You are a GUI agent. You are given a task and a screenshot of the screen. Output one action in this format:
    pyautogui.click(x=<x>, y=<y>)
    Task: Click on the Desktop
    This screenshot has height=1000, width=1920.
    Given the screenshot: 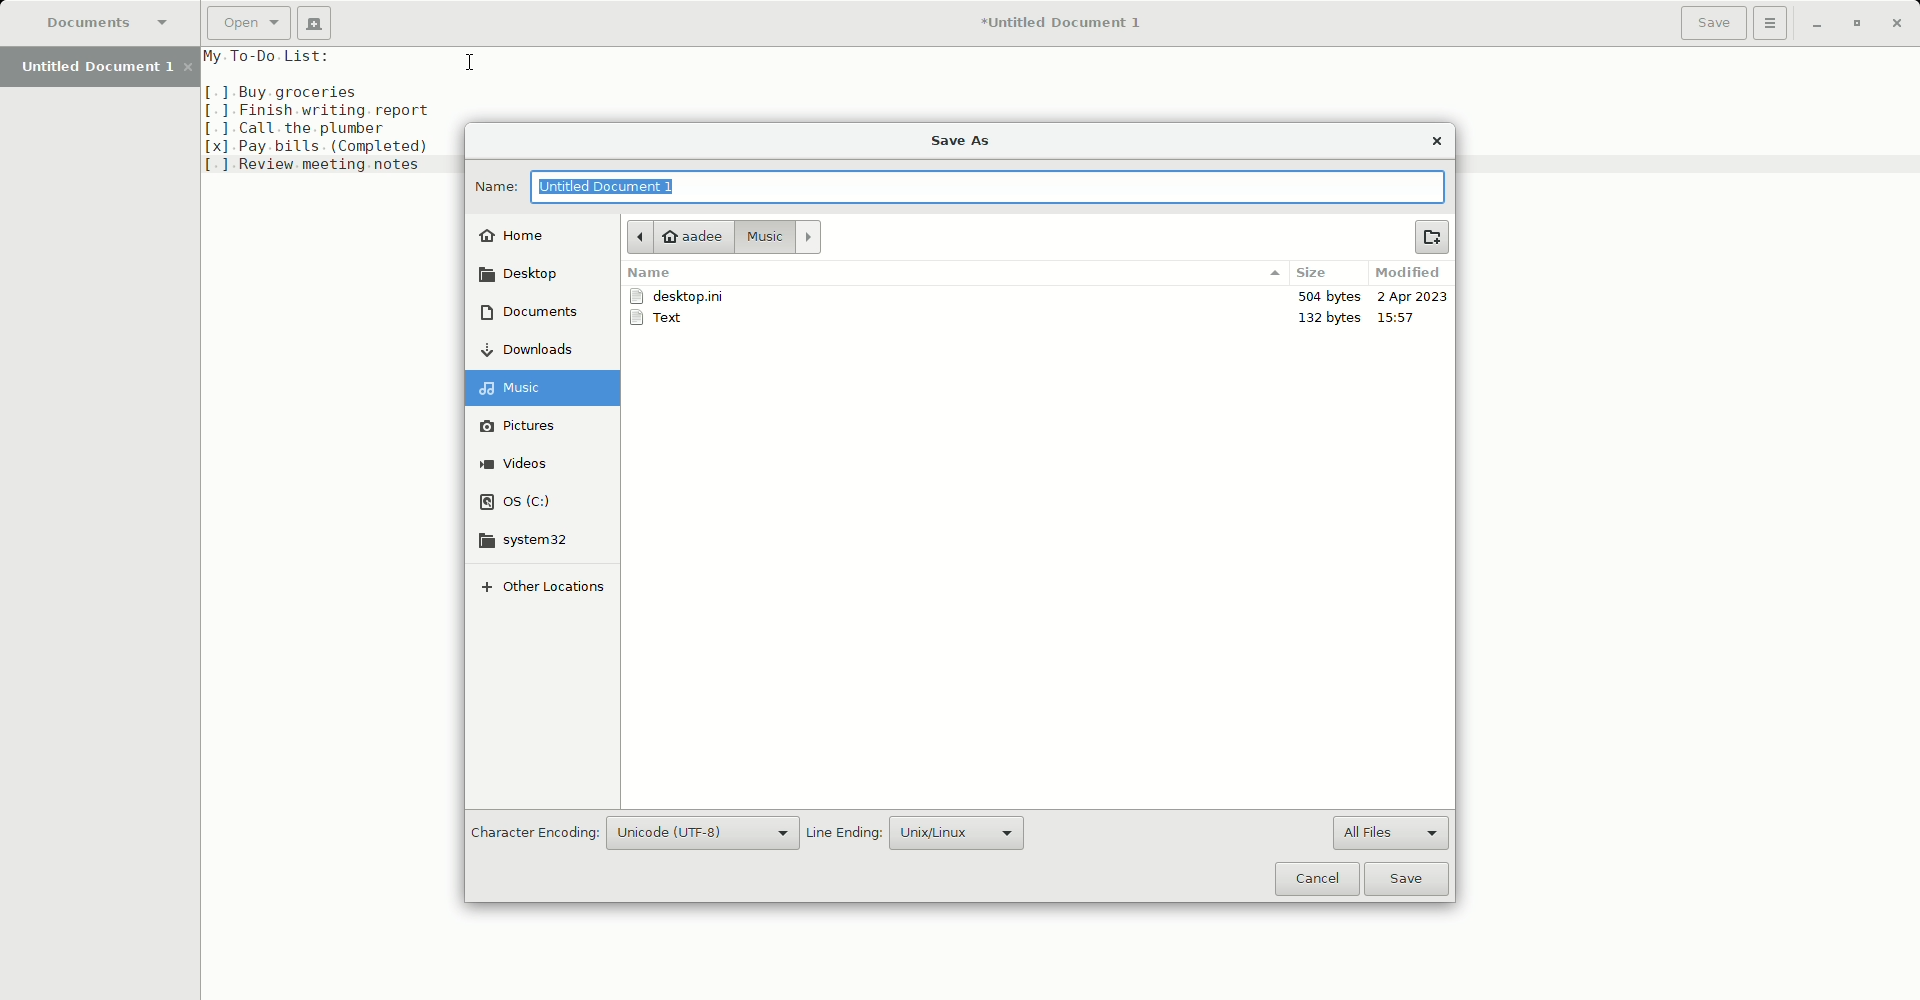 What is the action you would take?
    pyautogui.click(x=528, y=274)
    